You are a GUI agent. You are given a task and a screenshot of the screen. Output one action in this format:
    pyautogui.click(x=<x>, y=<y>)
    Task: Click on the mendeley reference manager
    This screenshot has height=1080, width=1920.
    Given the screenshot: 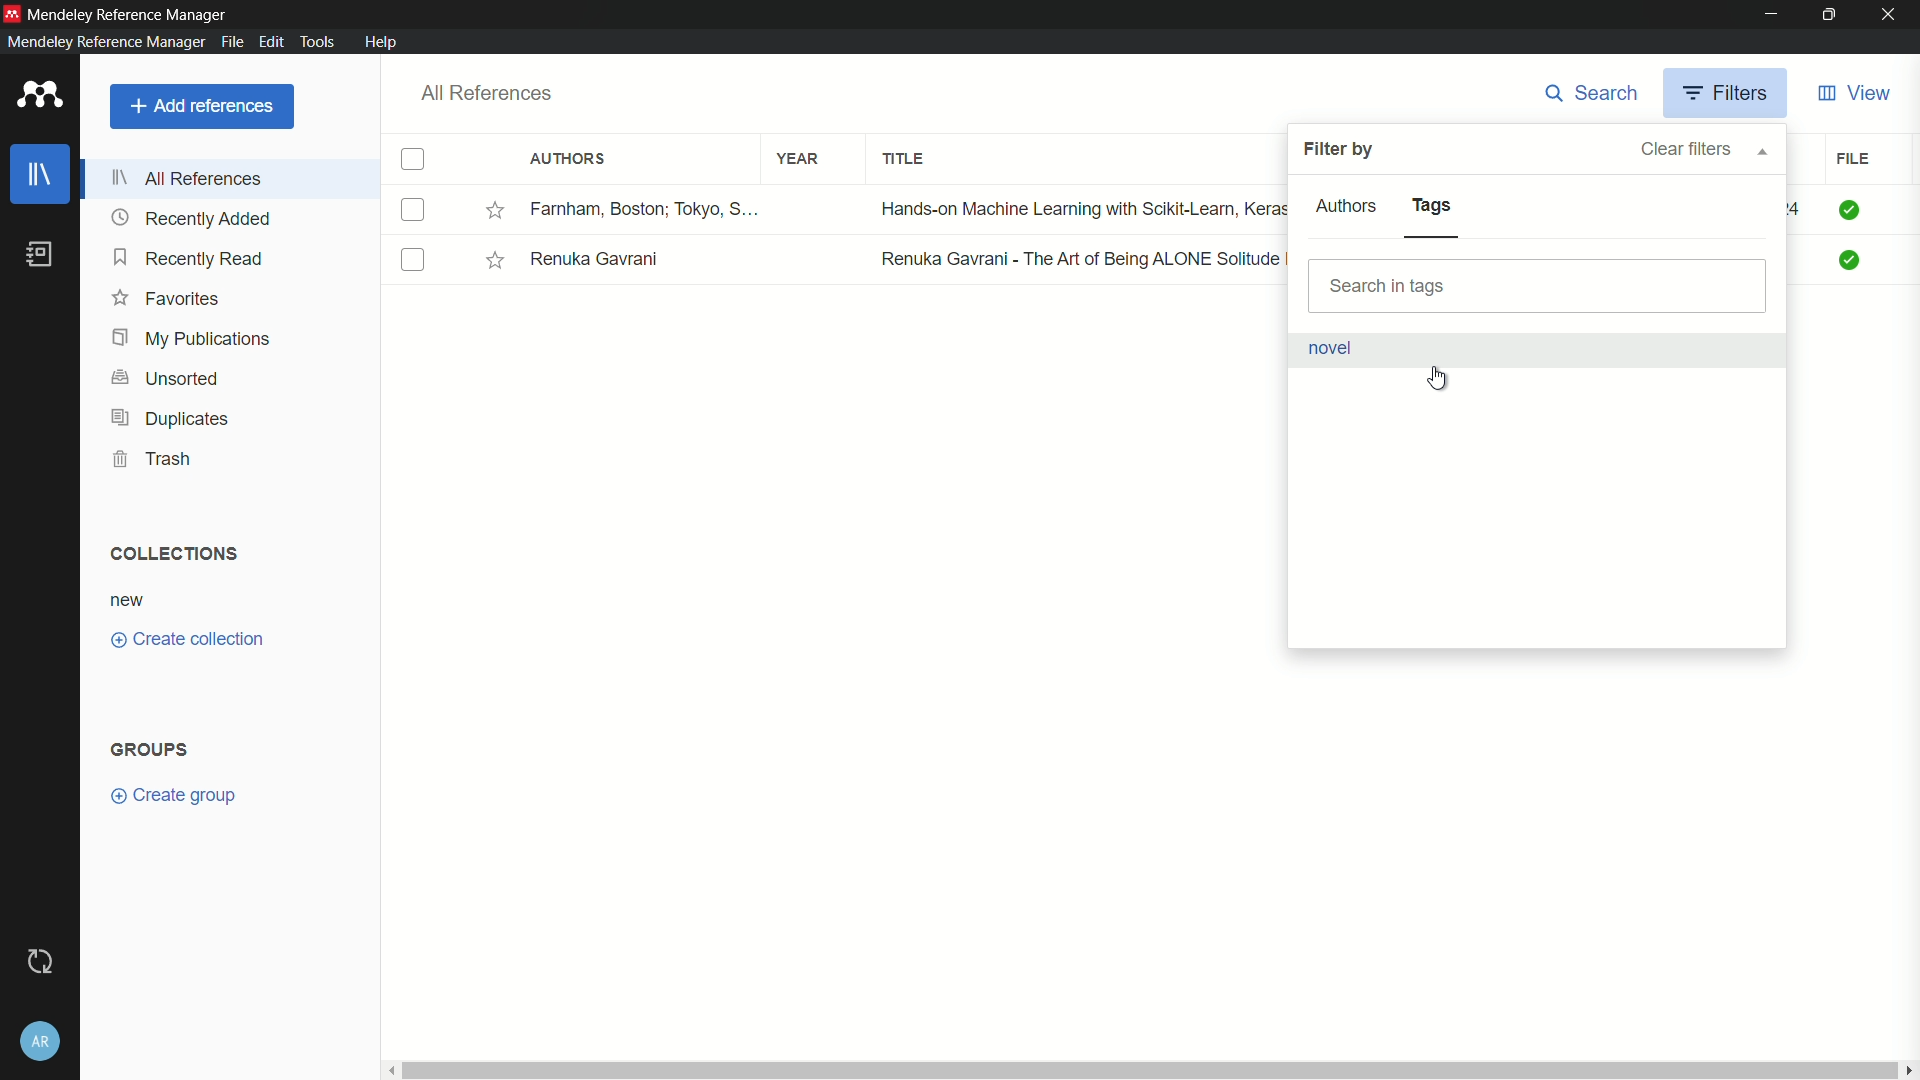 What is the action you would take?
    pyautogui.click(x=103, y=42)
    